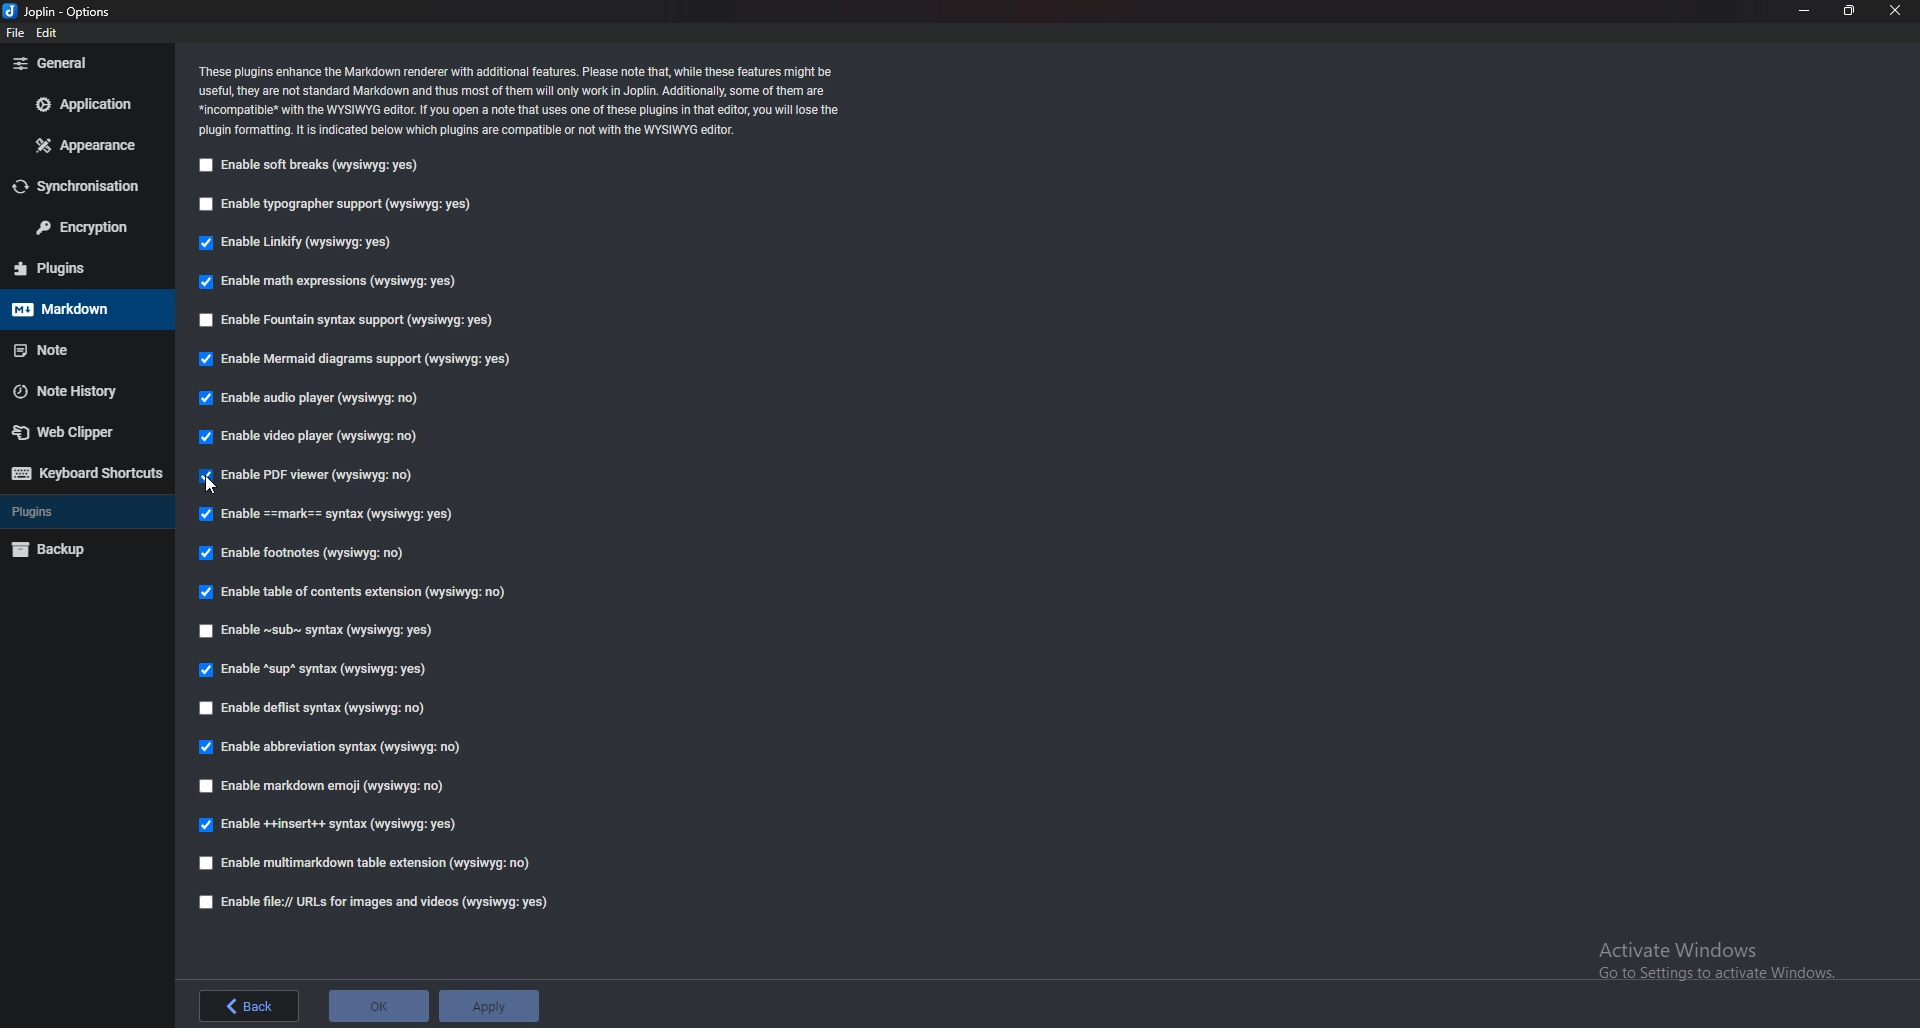 The width and height of the screenshot is (1920, 1028). What do you see at coordinates (346, 319) in the screenshot?
I see `Enable fountain syntax support` at bounding box center [346, 319].